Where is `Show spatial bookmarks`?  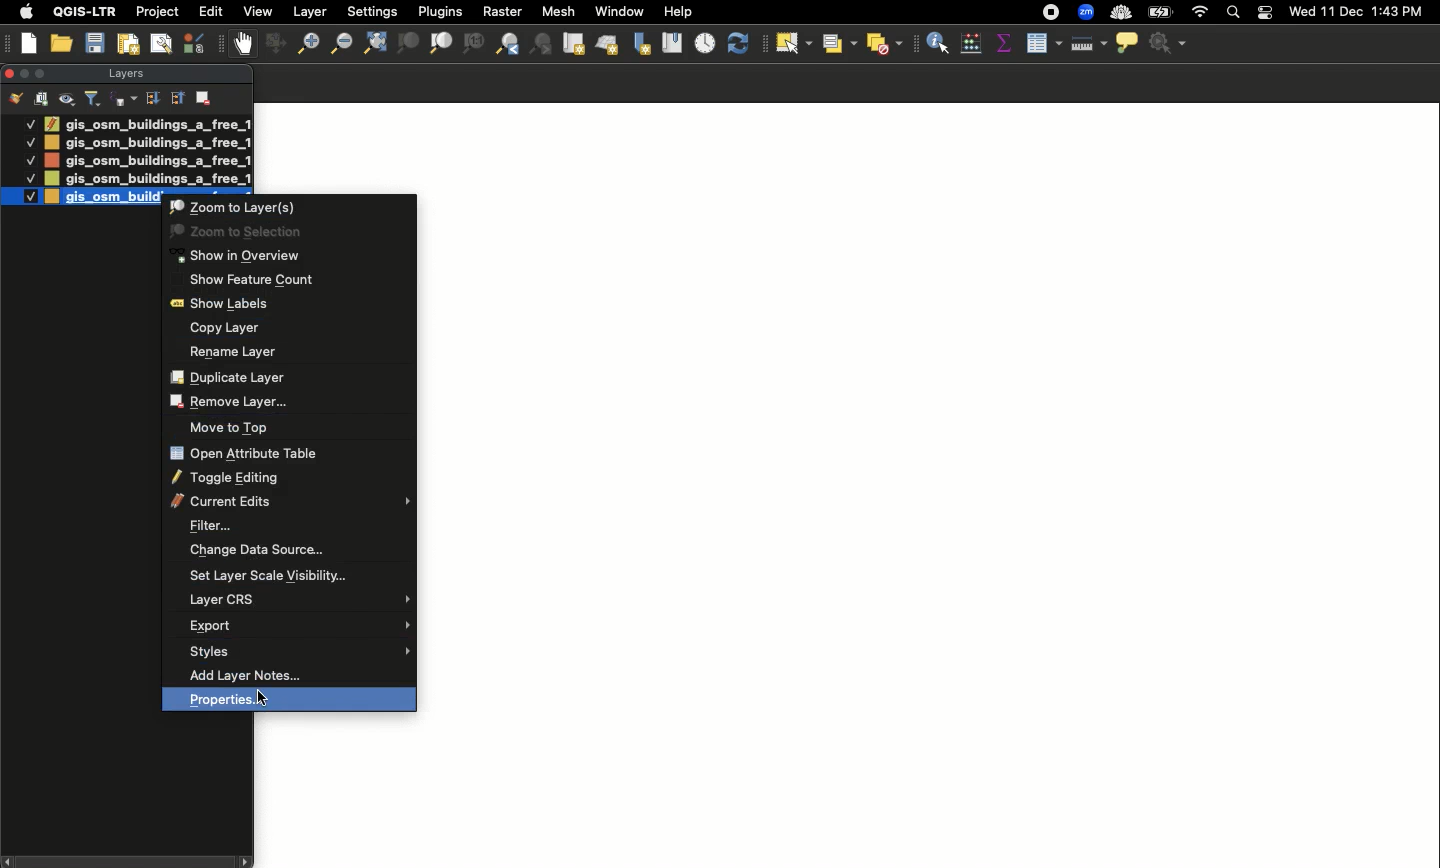 Show spatial bookmarks is located at coordinates (672, 41).